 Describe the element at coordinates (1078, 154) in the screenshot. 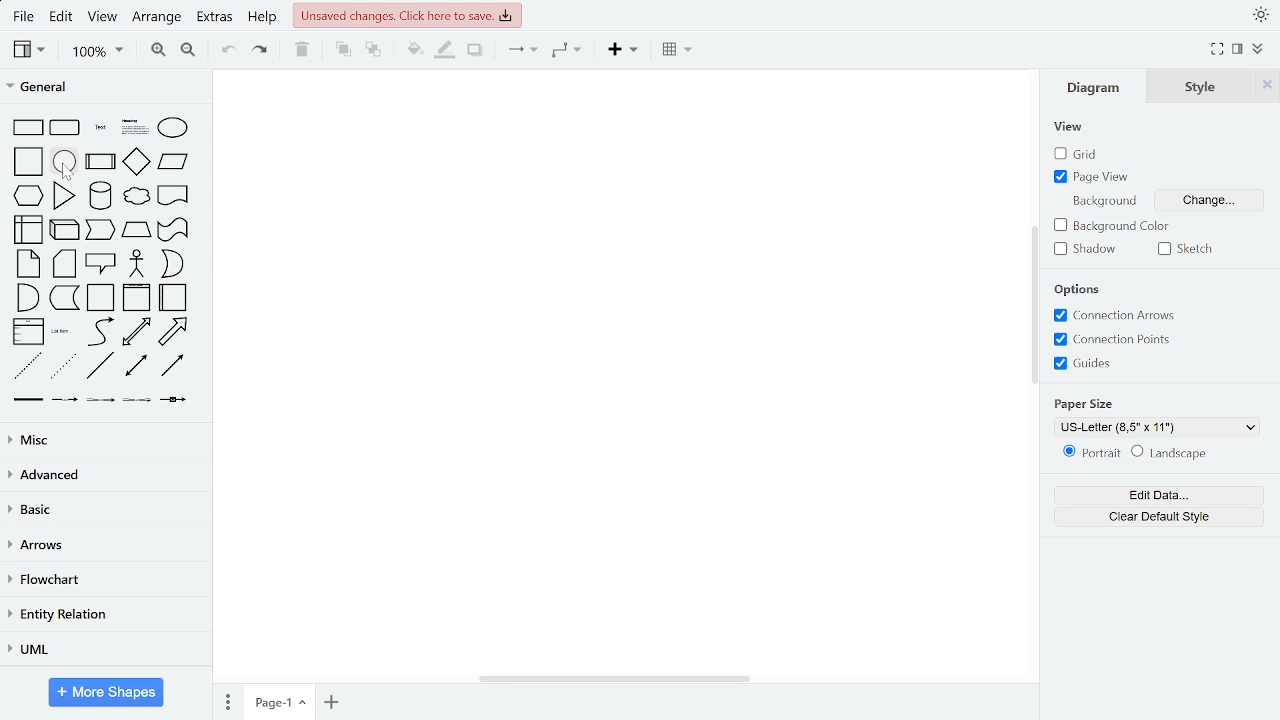

I see `grid` at that location.